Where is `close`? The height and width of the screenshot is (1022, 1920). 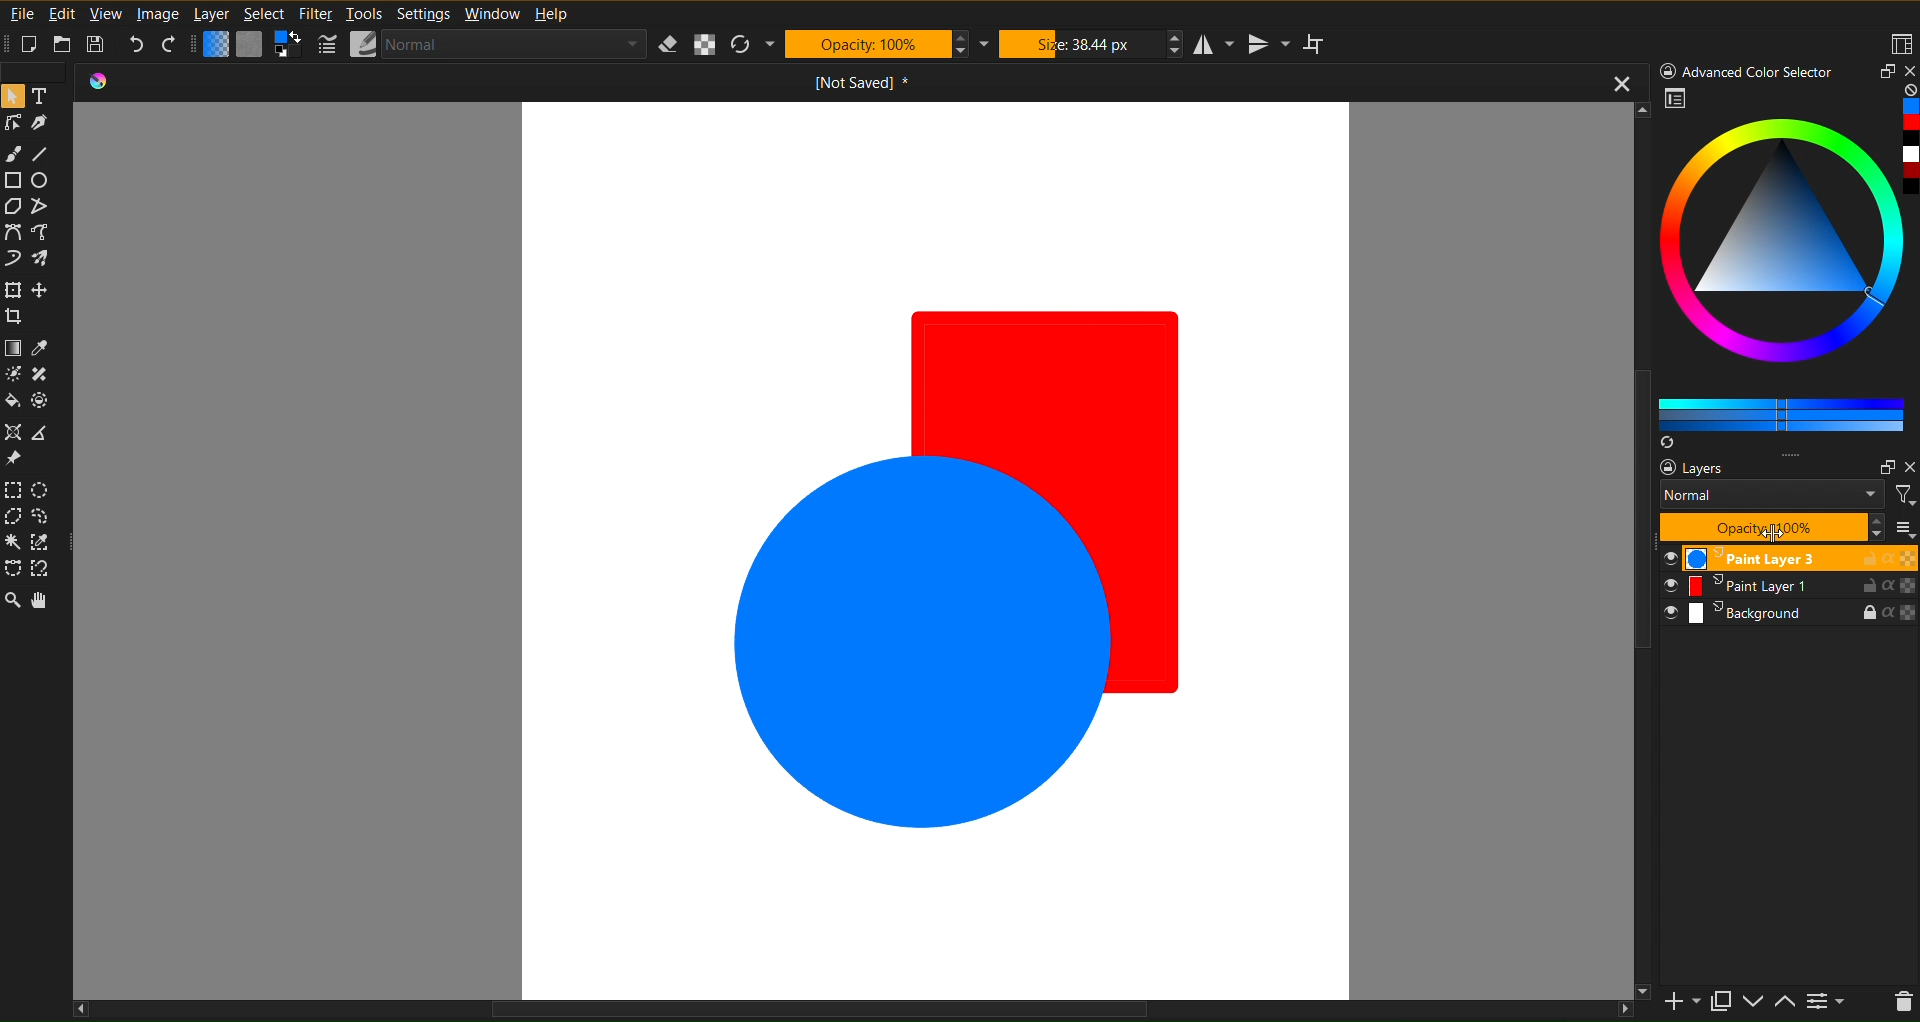 close is located at coordinates (1611, 80).